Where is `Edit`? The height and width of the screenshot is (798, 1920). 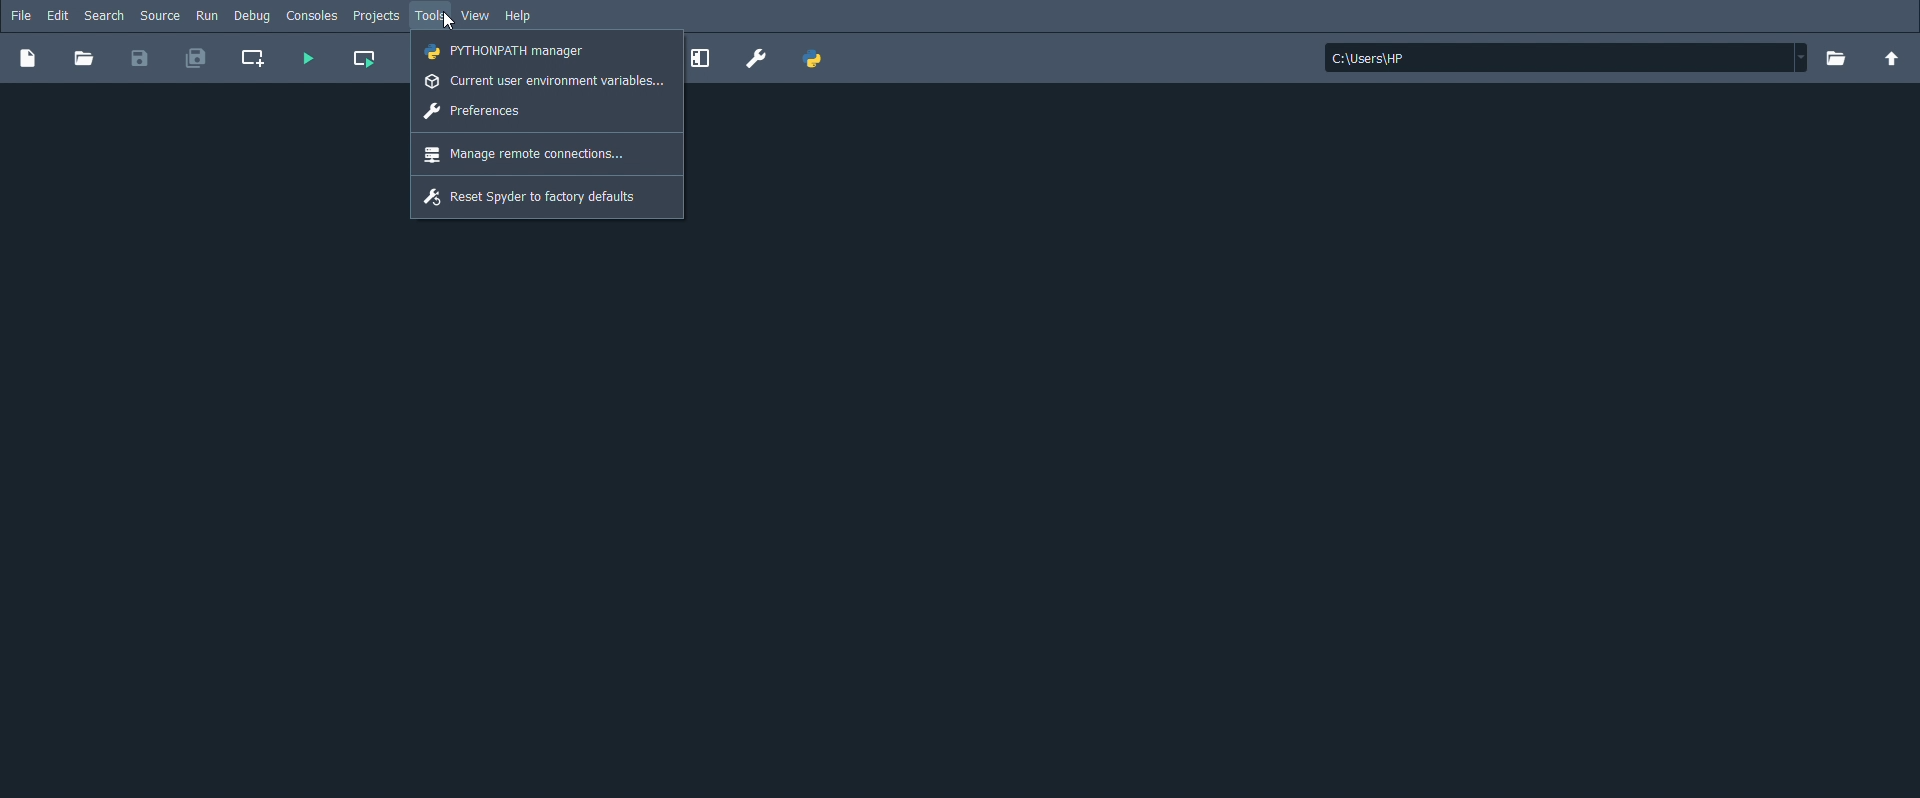
Edit is located at coordinates (58, 15).